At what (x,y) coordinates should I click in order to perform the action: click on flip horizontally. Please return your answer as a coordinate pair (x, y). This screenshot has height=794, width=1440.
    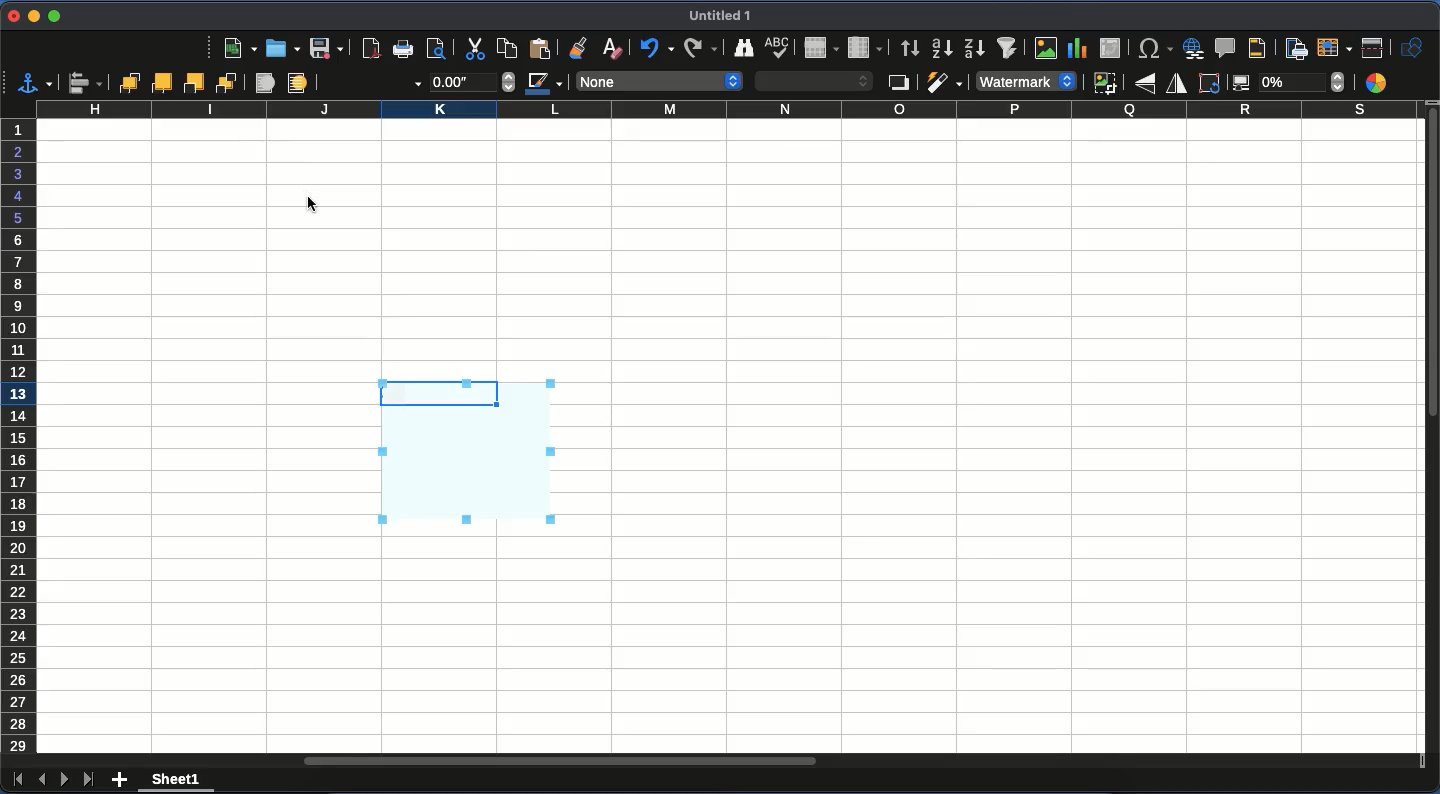
    Looking at the image, I should click on (1174, 85).